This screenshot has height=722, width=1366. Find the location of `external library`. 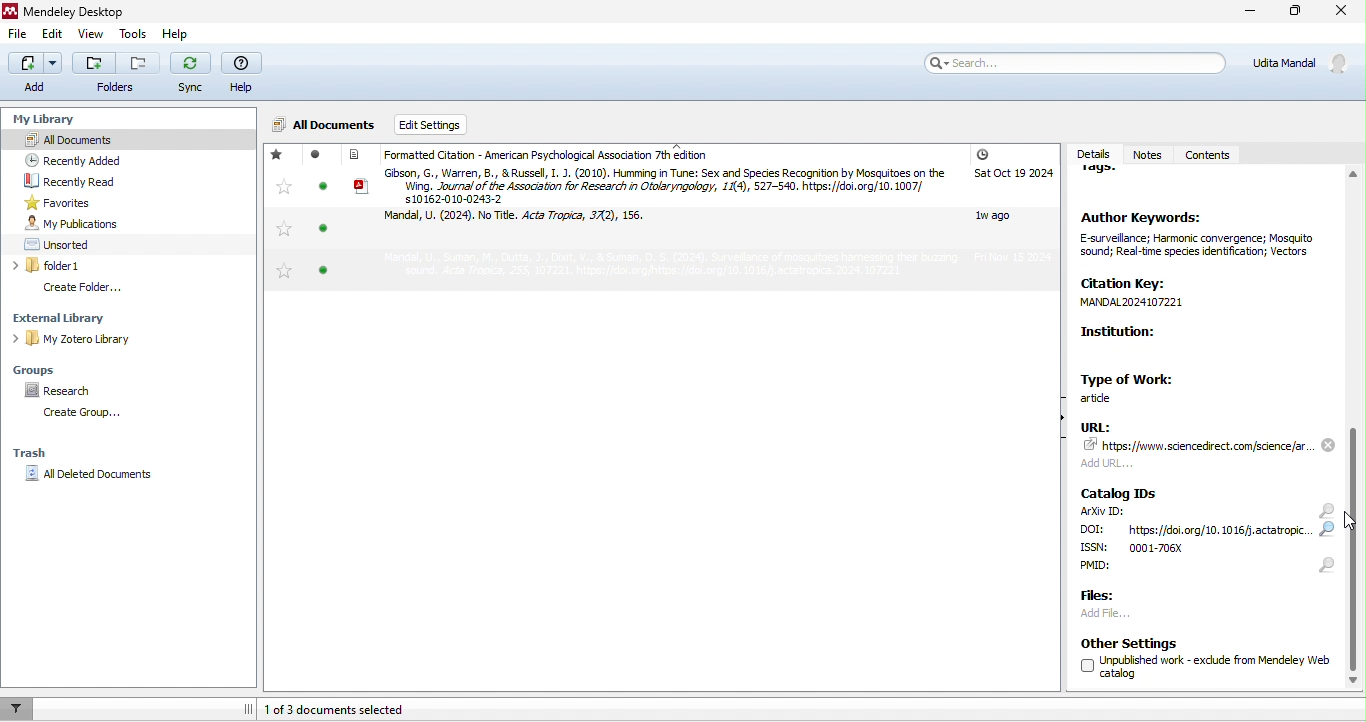

external library is located at coordinates (108, 317).